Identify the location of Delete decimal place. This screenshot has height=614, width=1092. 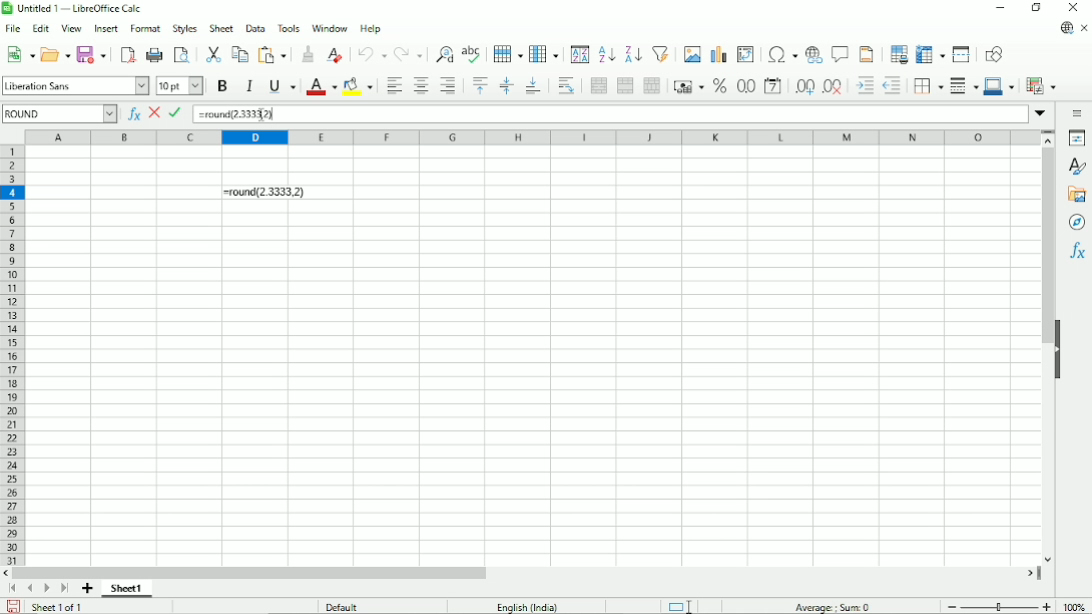
(833, 86).